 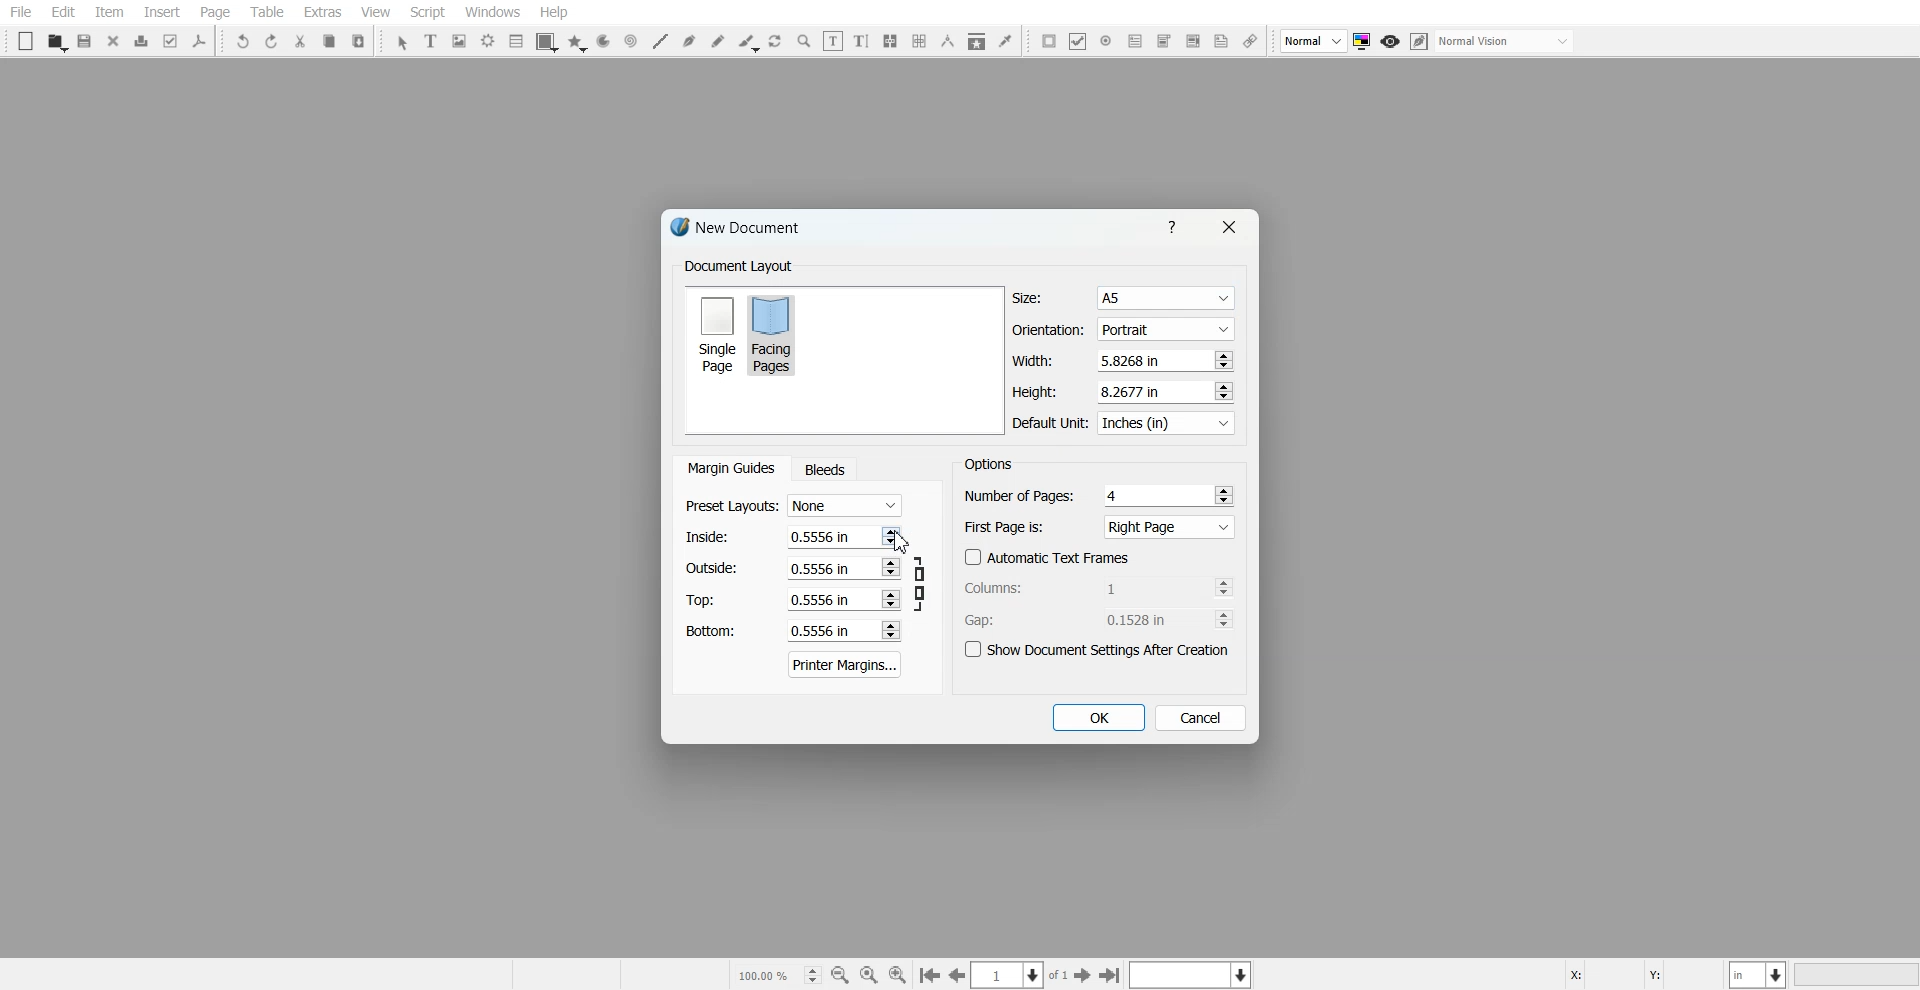 I want to click on PDF List Box, so click(x=1192, y=42).